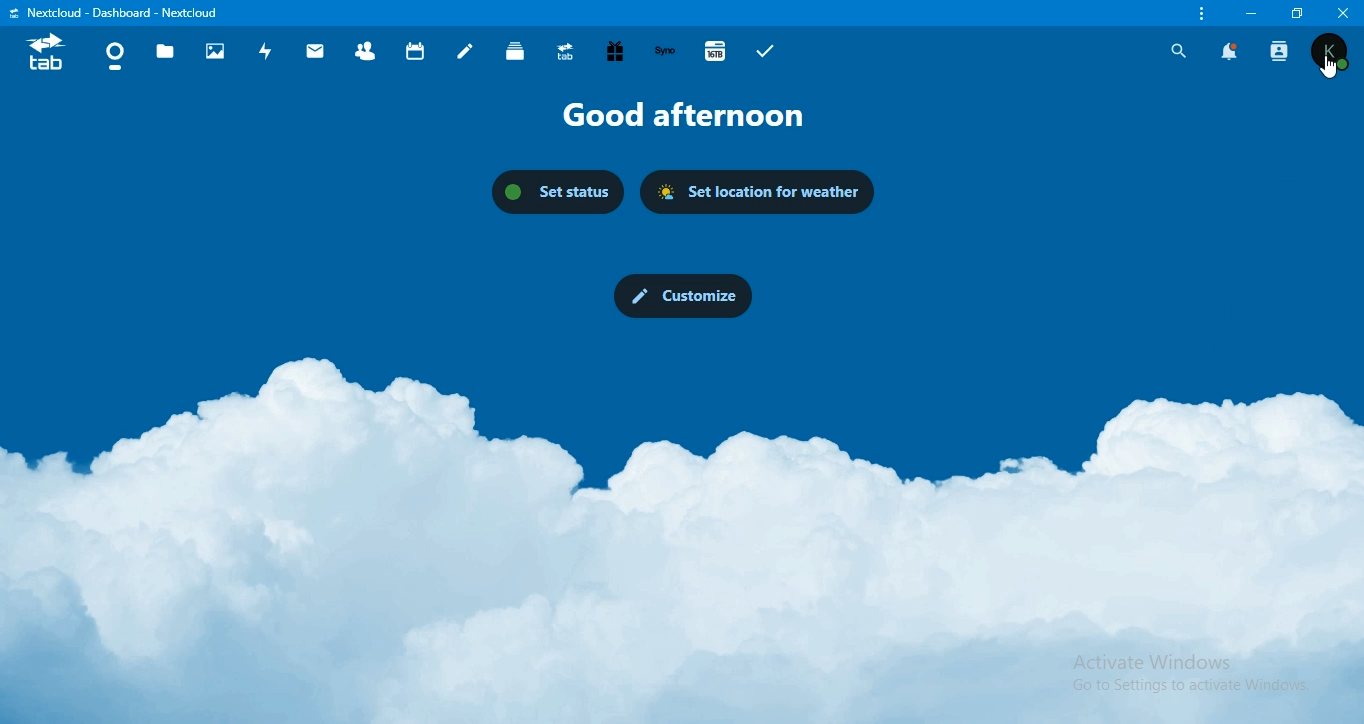 This screenshot has height=724, width=1364. What do you see at coordinates (1281, 51) in the screenshot?
I see `search contact` at bounding box center [1281, 51].